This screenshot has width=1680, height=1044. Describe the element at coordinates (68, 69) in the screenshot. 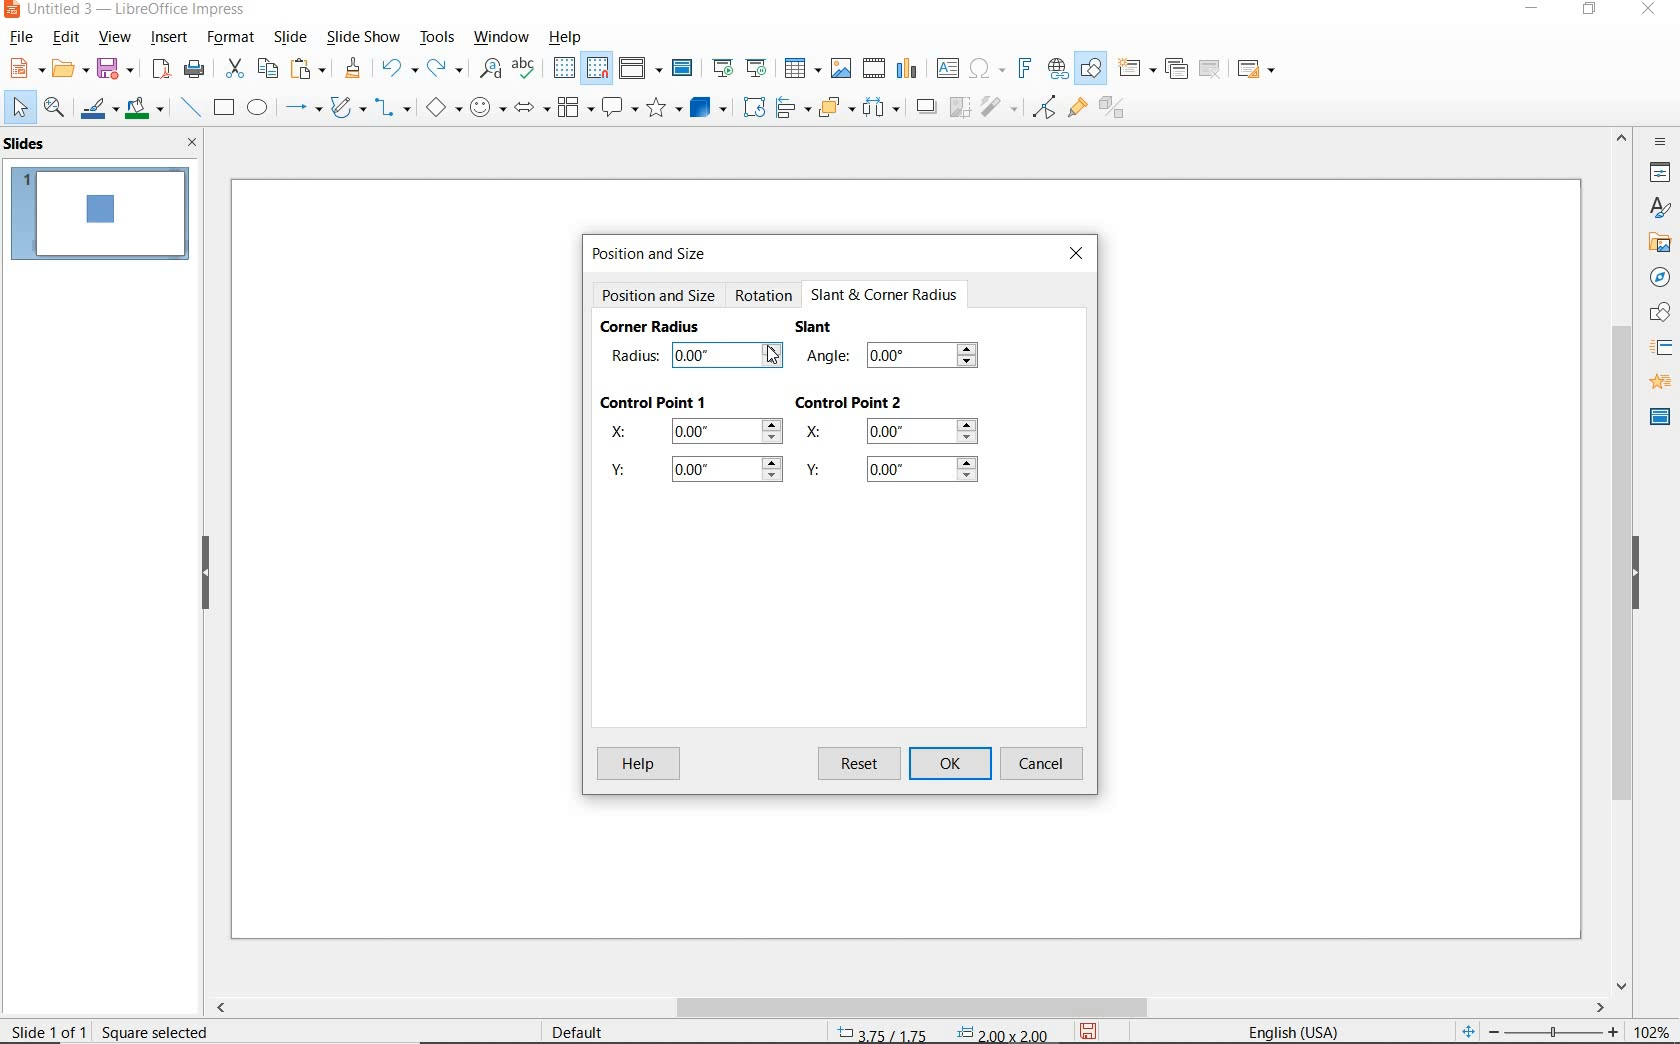

I see `open` at that location.